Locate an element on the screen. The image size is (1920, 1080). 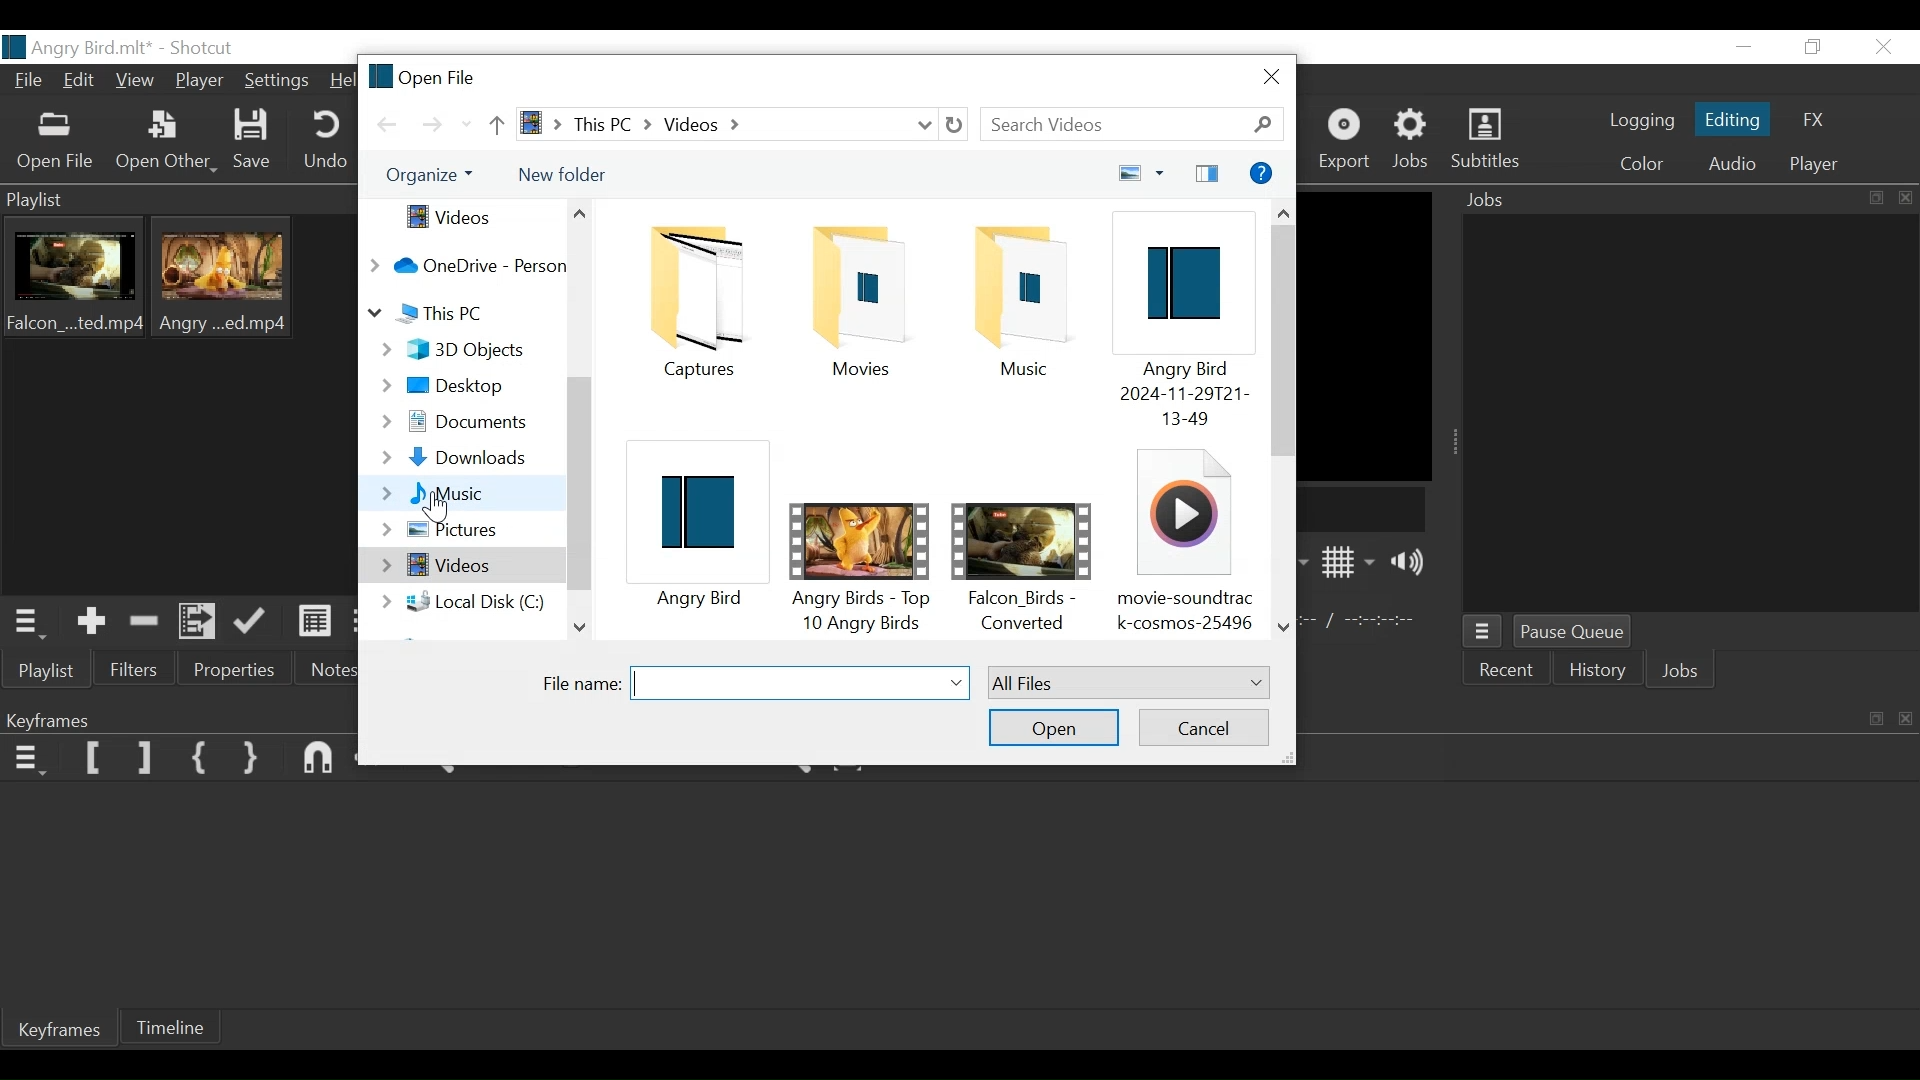
Undo is located at coordinates (328, 142).